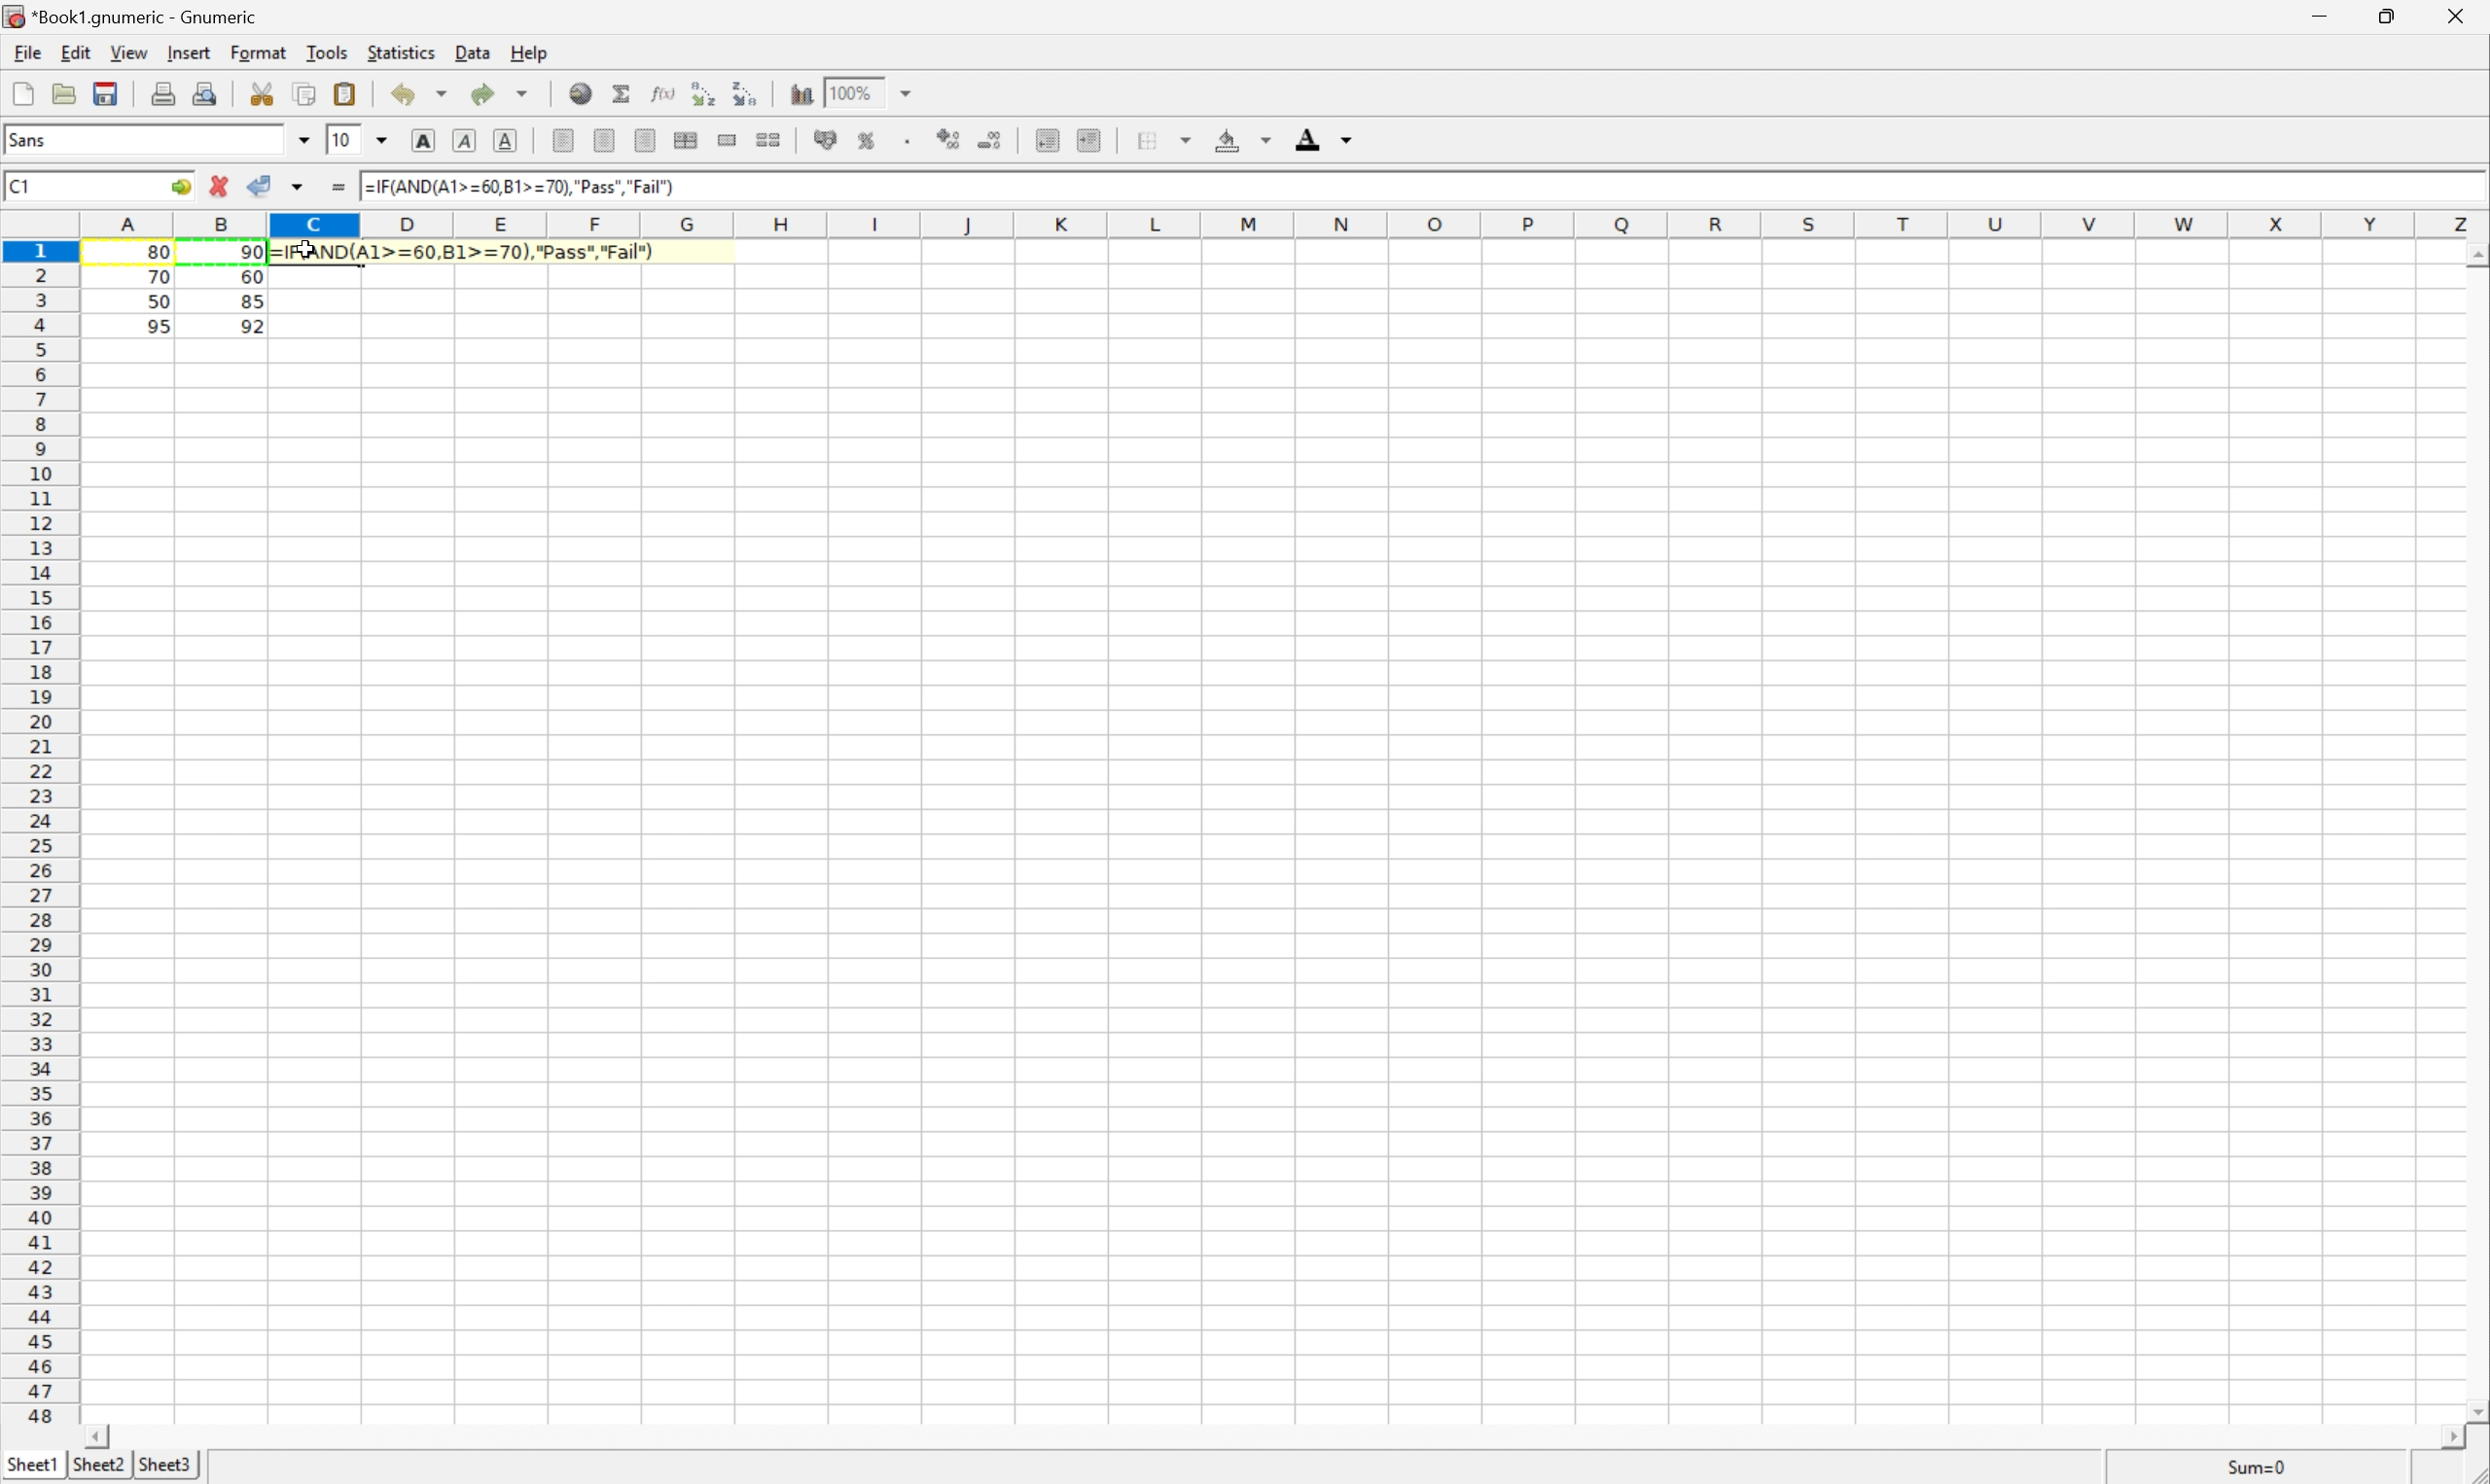 The width and height of the screenshot is (2490, 1484). What do you see at coordinates (104, 1430) in the screenshot?
I see `Scroll Left` at bounding box center [104, 1430].